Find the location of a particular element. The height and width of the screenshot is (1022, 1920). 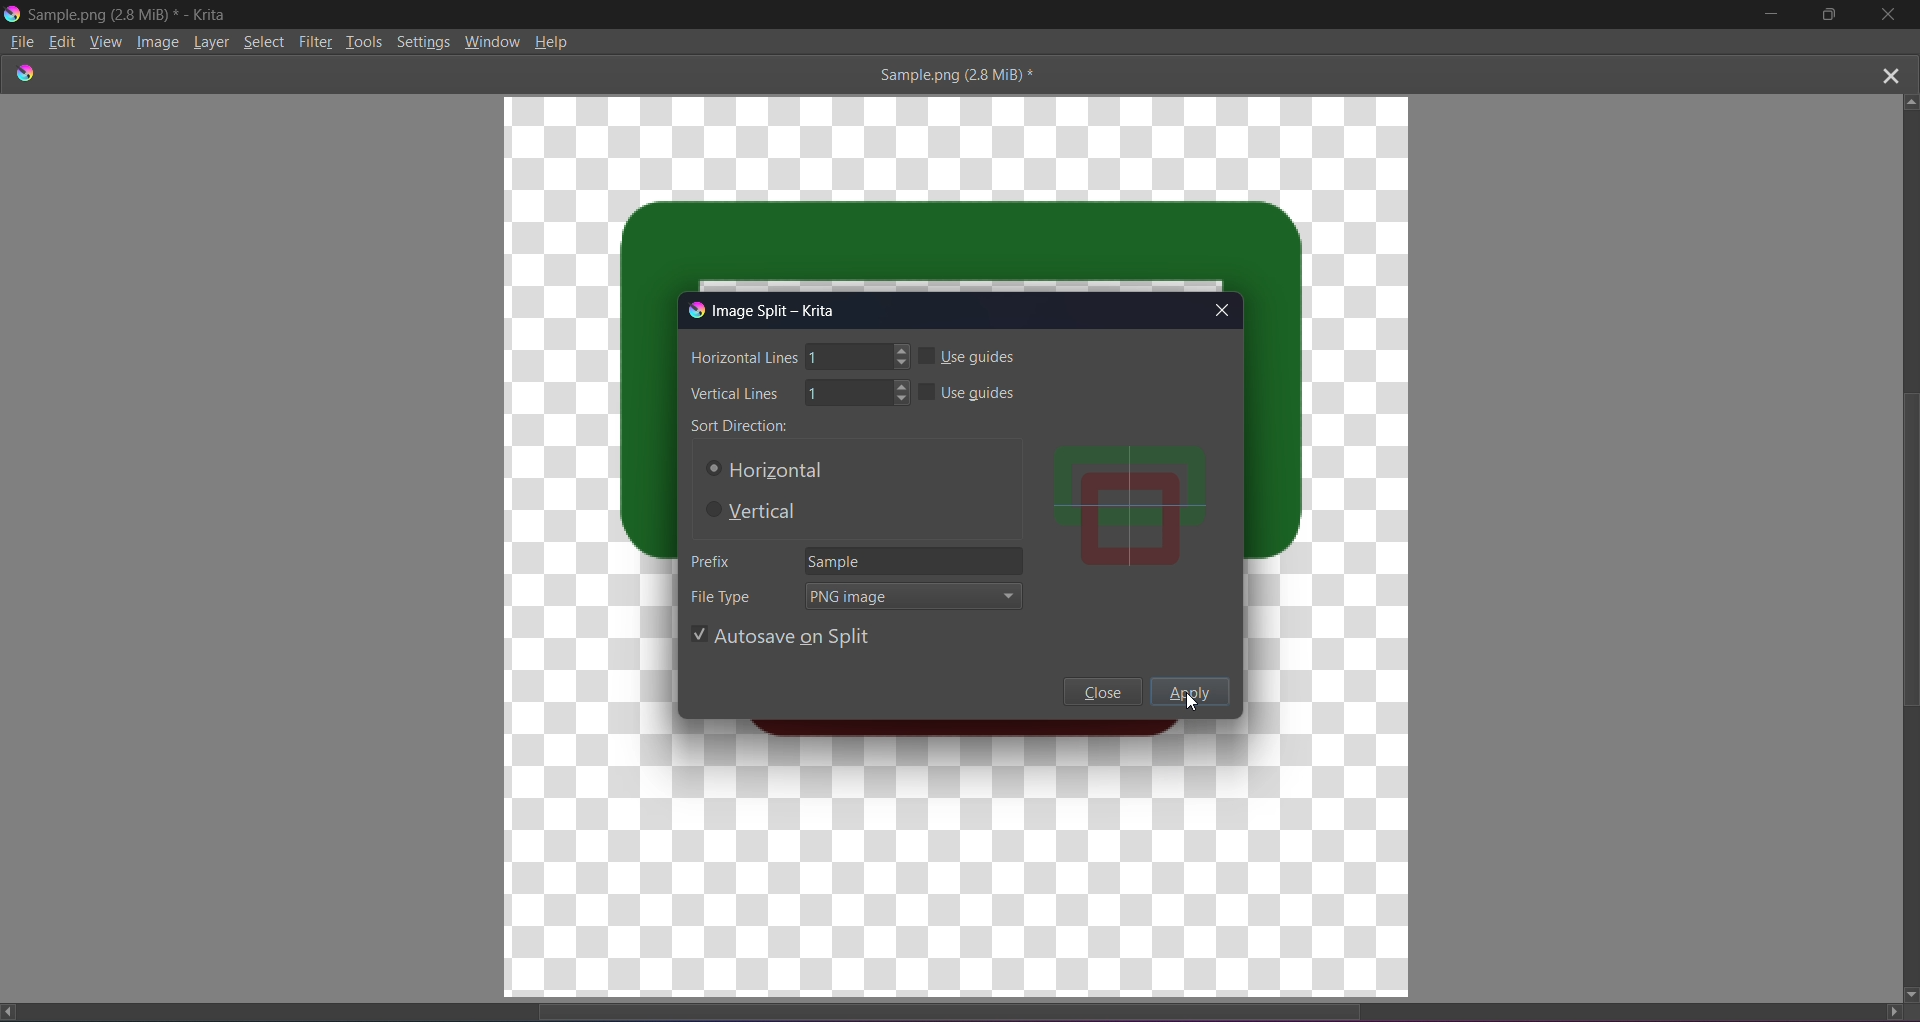

Horizontal is located at coordinates (763, 470).